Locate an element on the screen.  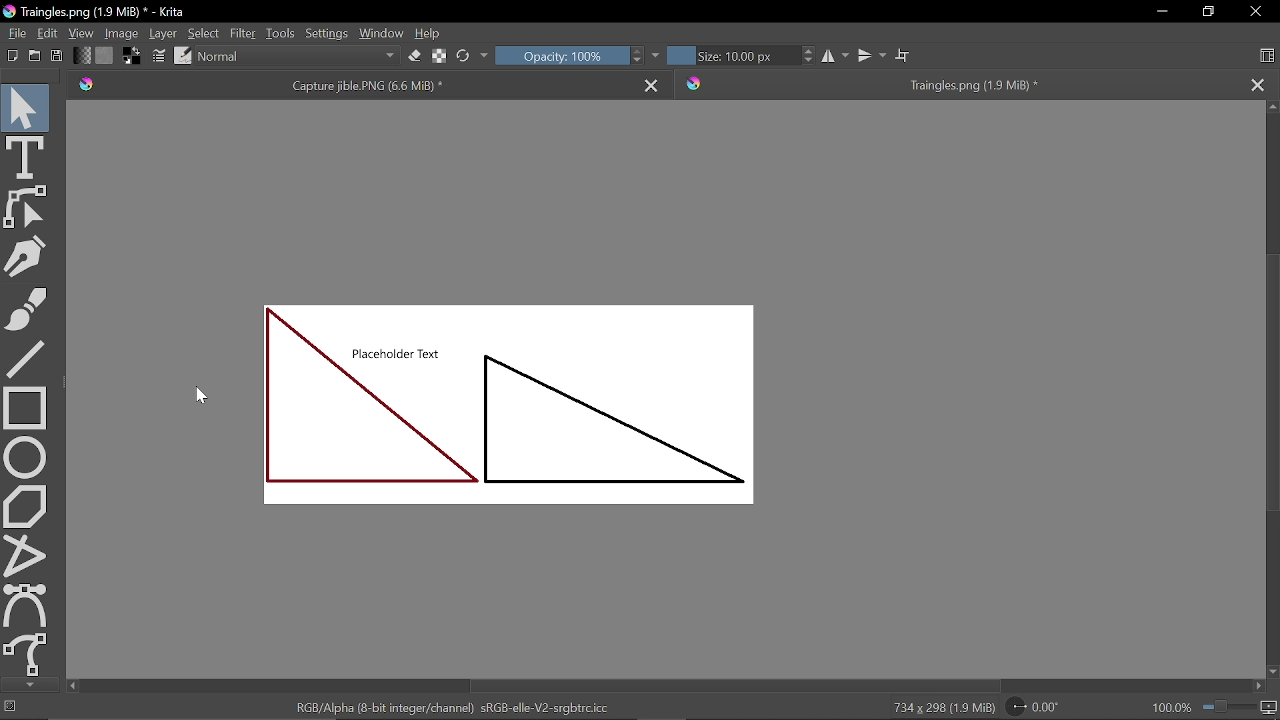
cursor is located at coordinates (204, 395).